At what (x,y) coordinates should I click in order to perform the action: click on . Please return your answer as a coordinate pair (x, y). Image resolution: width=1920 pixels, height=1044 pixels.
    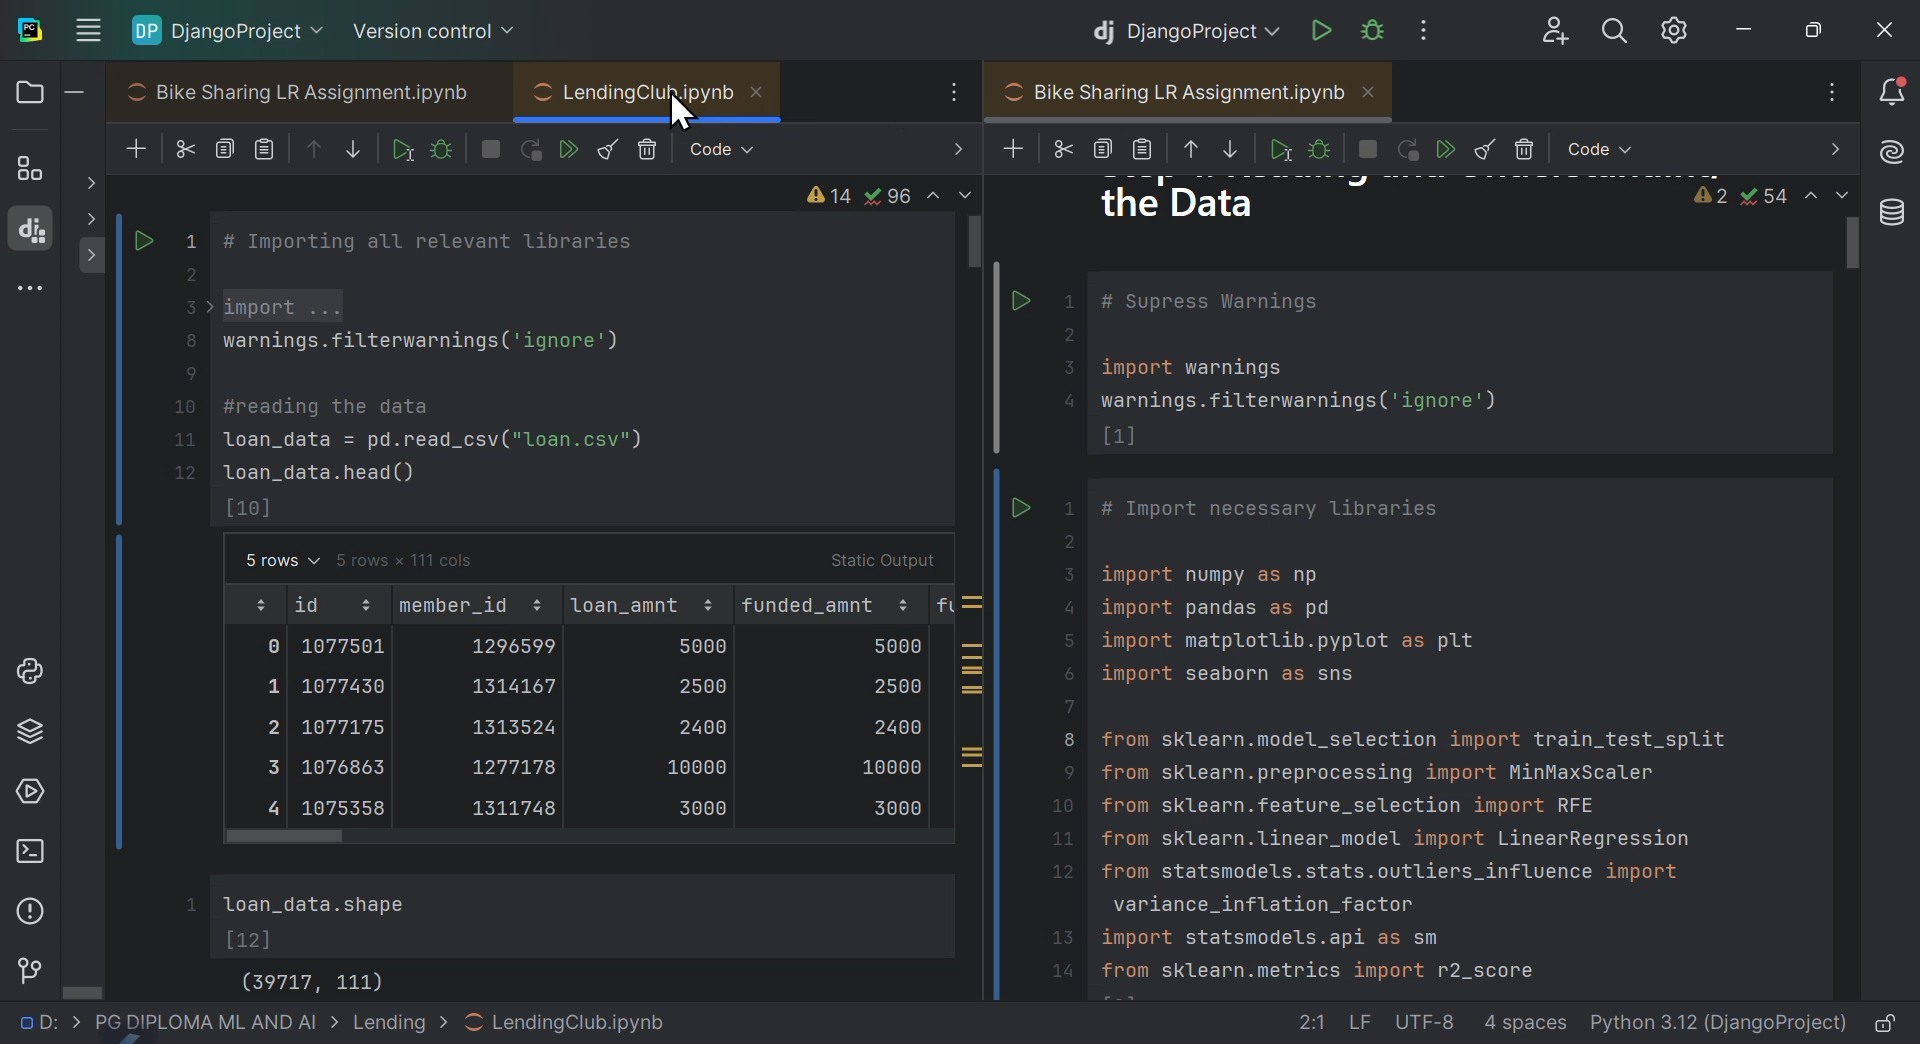
    Looking at the image, I should click on (1523, 148).